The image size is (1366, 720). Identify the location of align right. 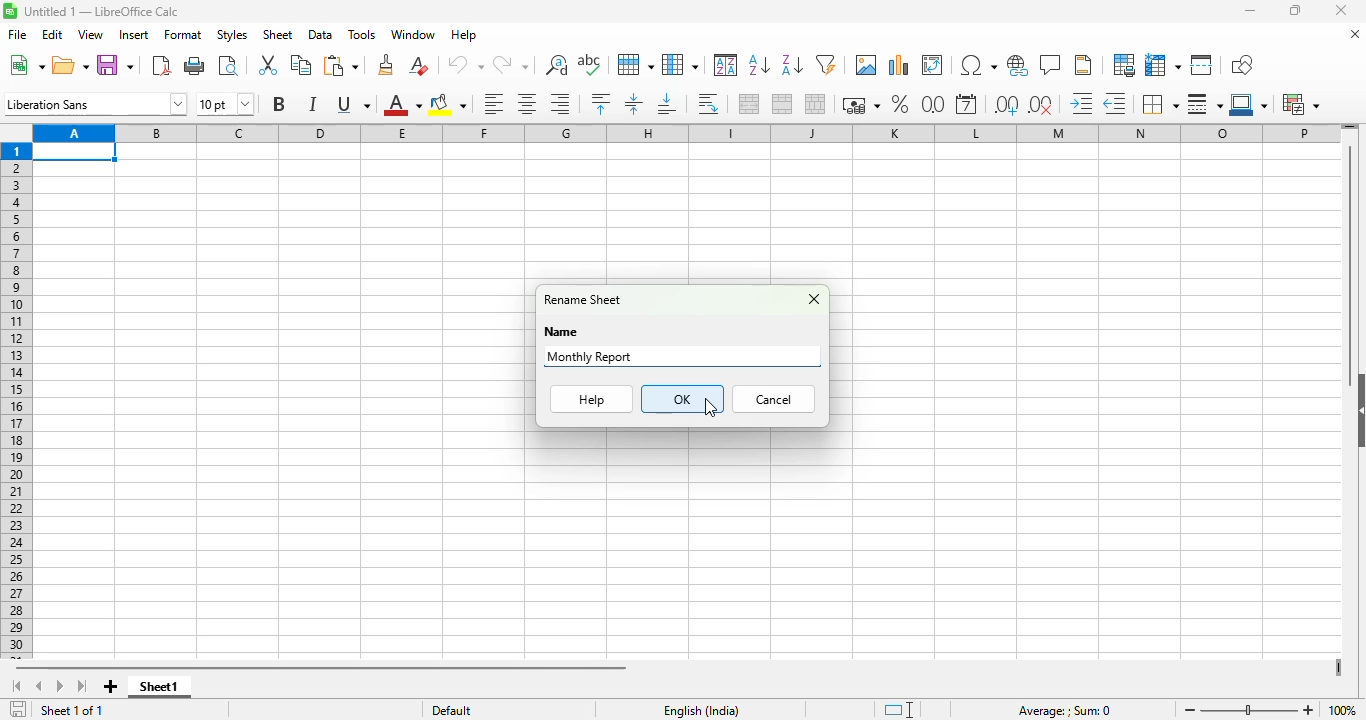
(560, 104).